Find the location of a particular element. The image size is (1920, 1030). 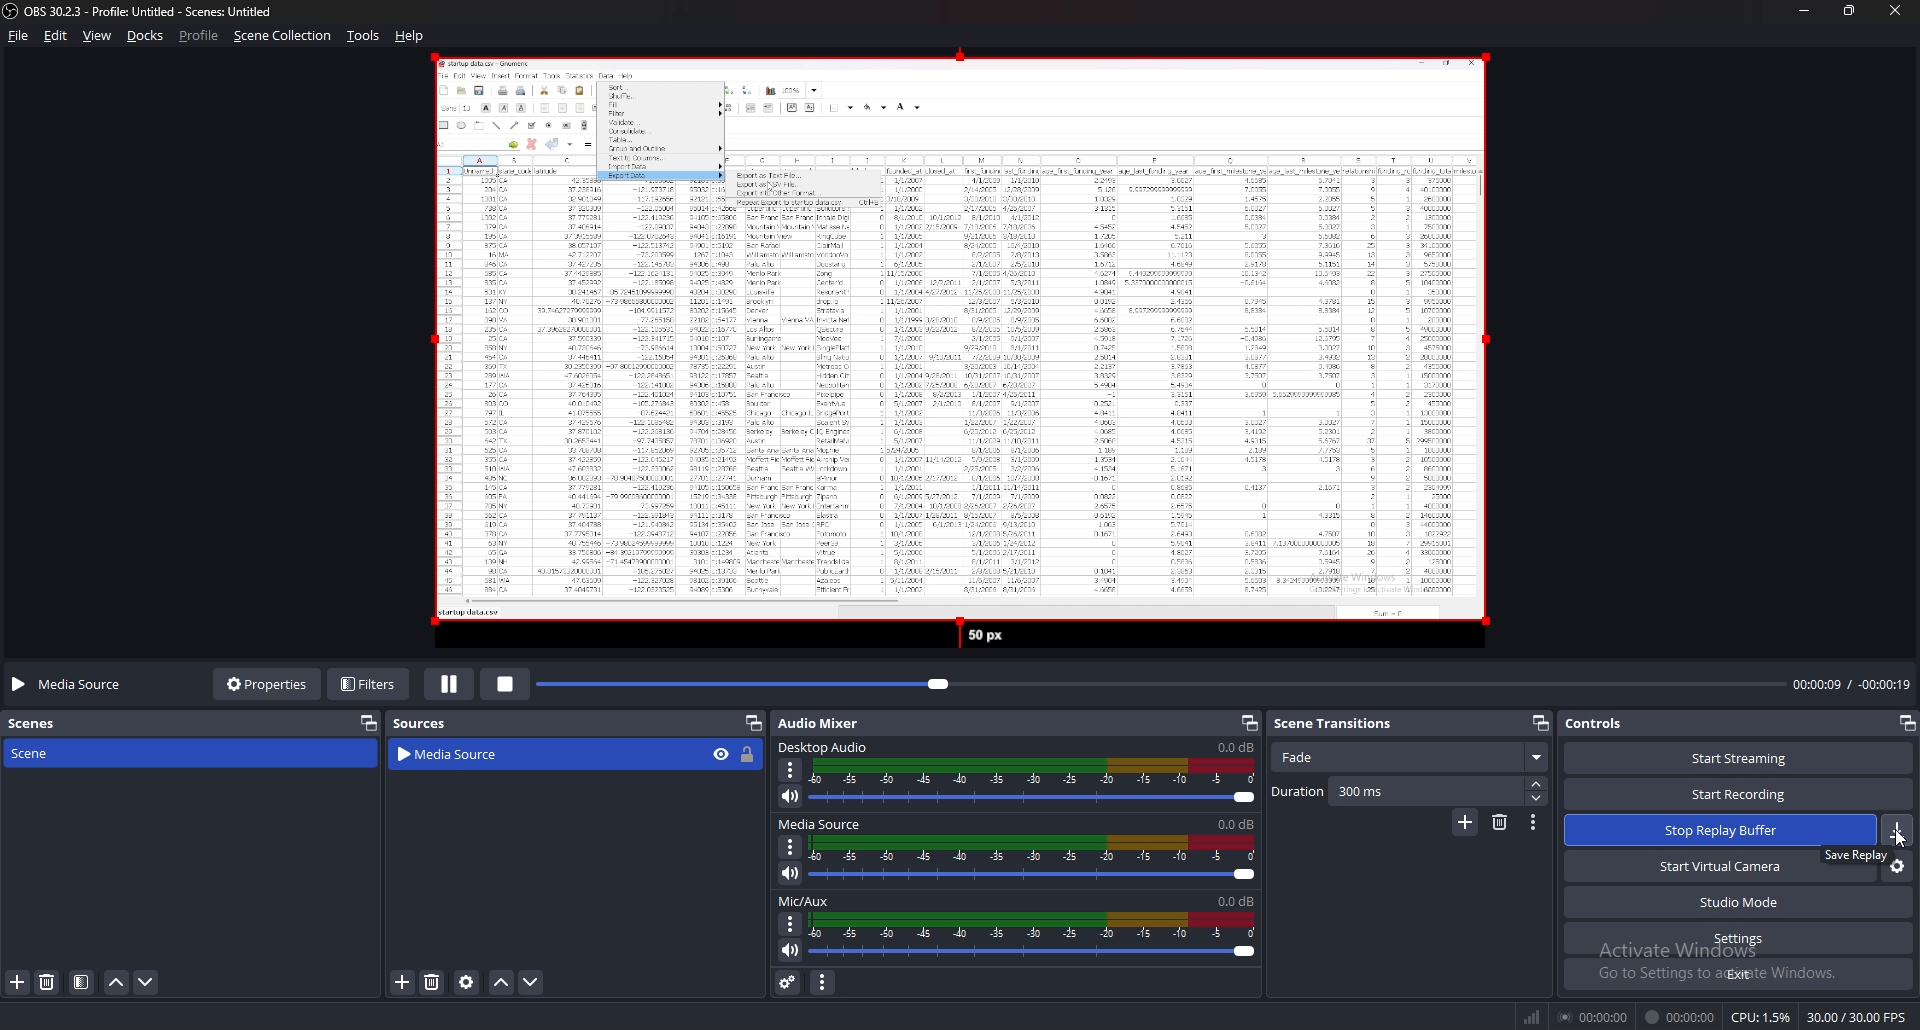

start virtual camera is located at coordinates (1691, 865).